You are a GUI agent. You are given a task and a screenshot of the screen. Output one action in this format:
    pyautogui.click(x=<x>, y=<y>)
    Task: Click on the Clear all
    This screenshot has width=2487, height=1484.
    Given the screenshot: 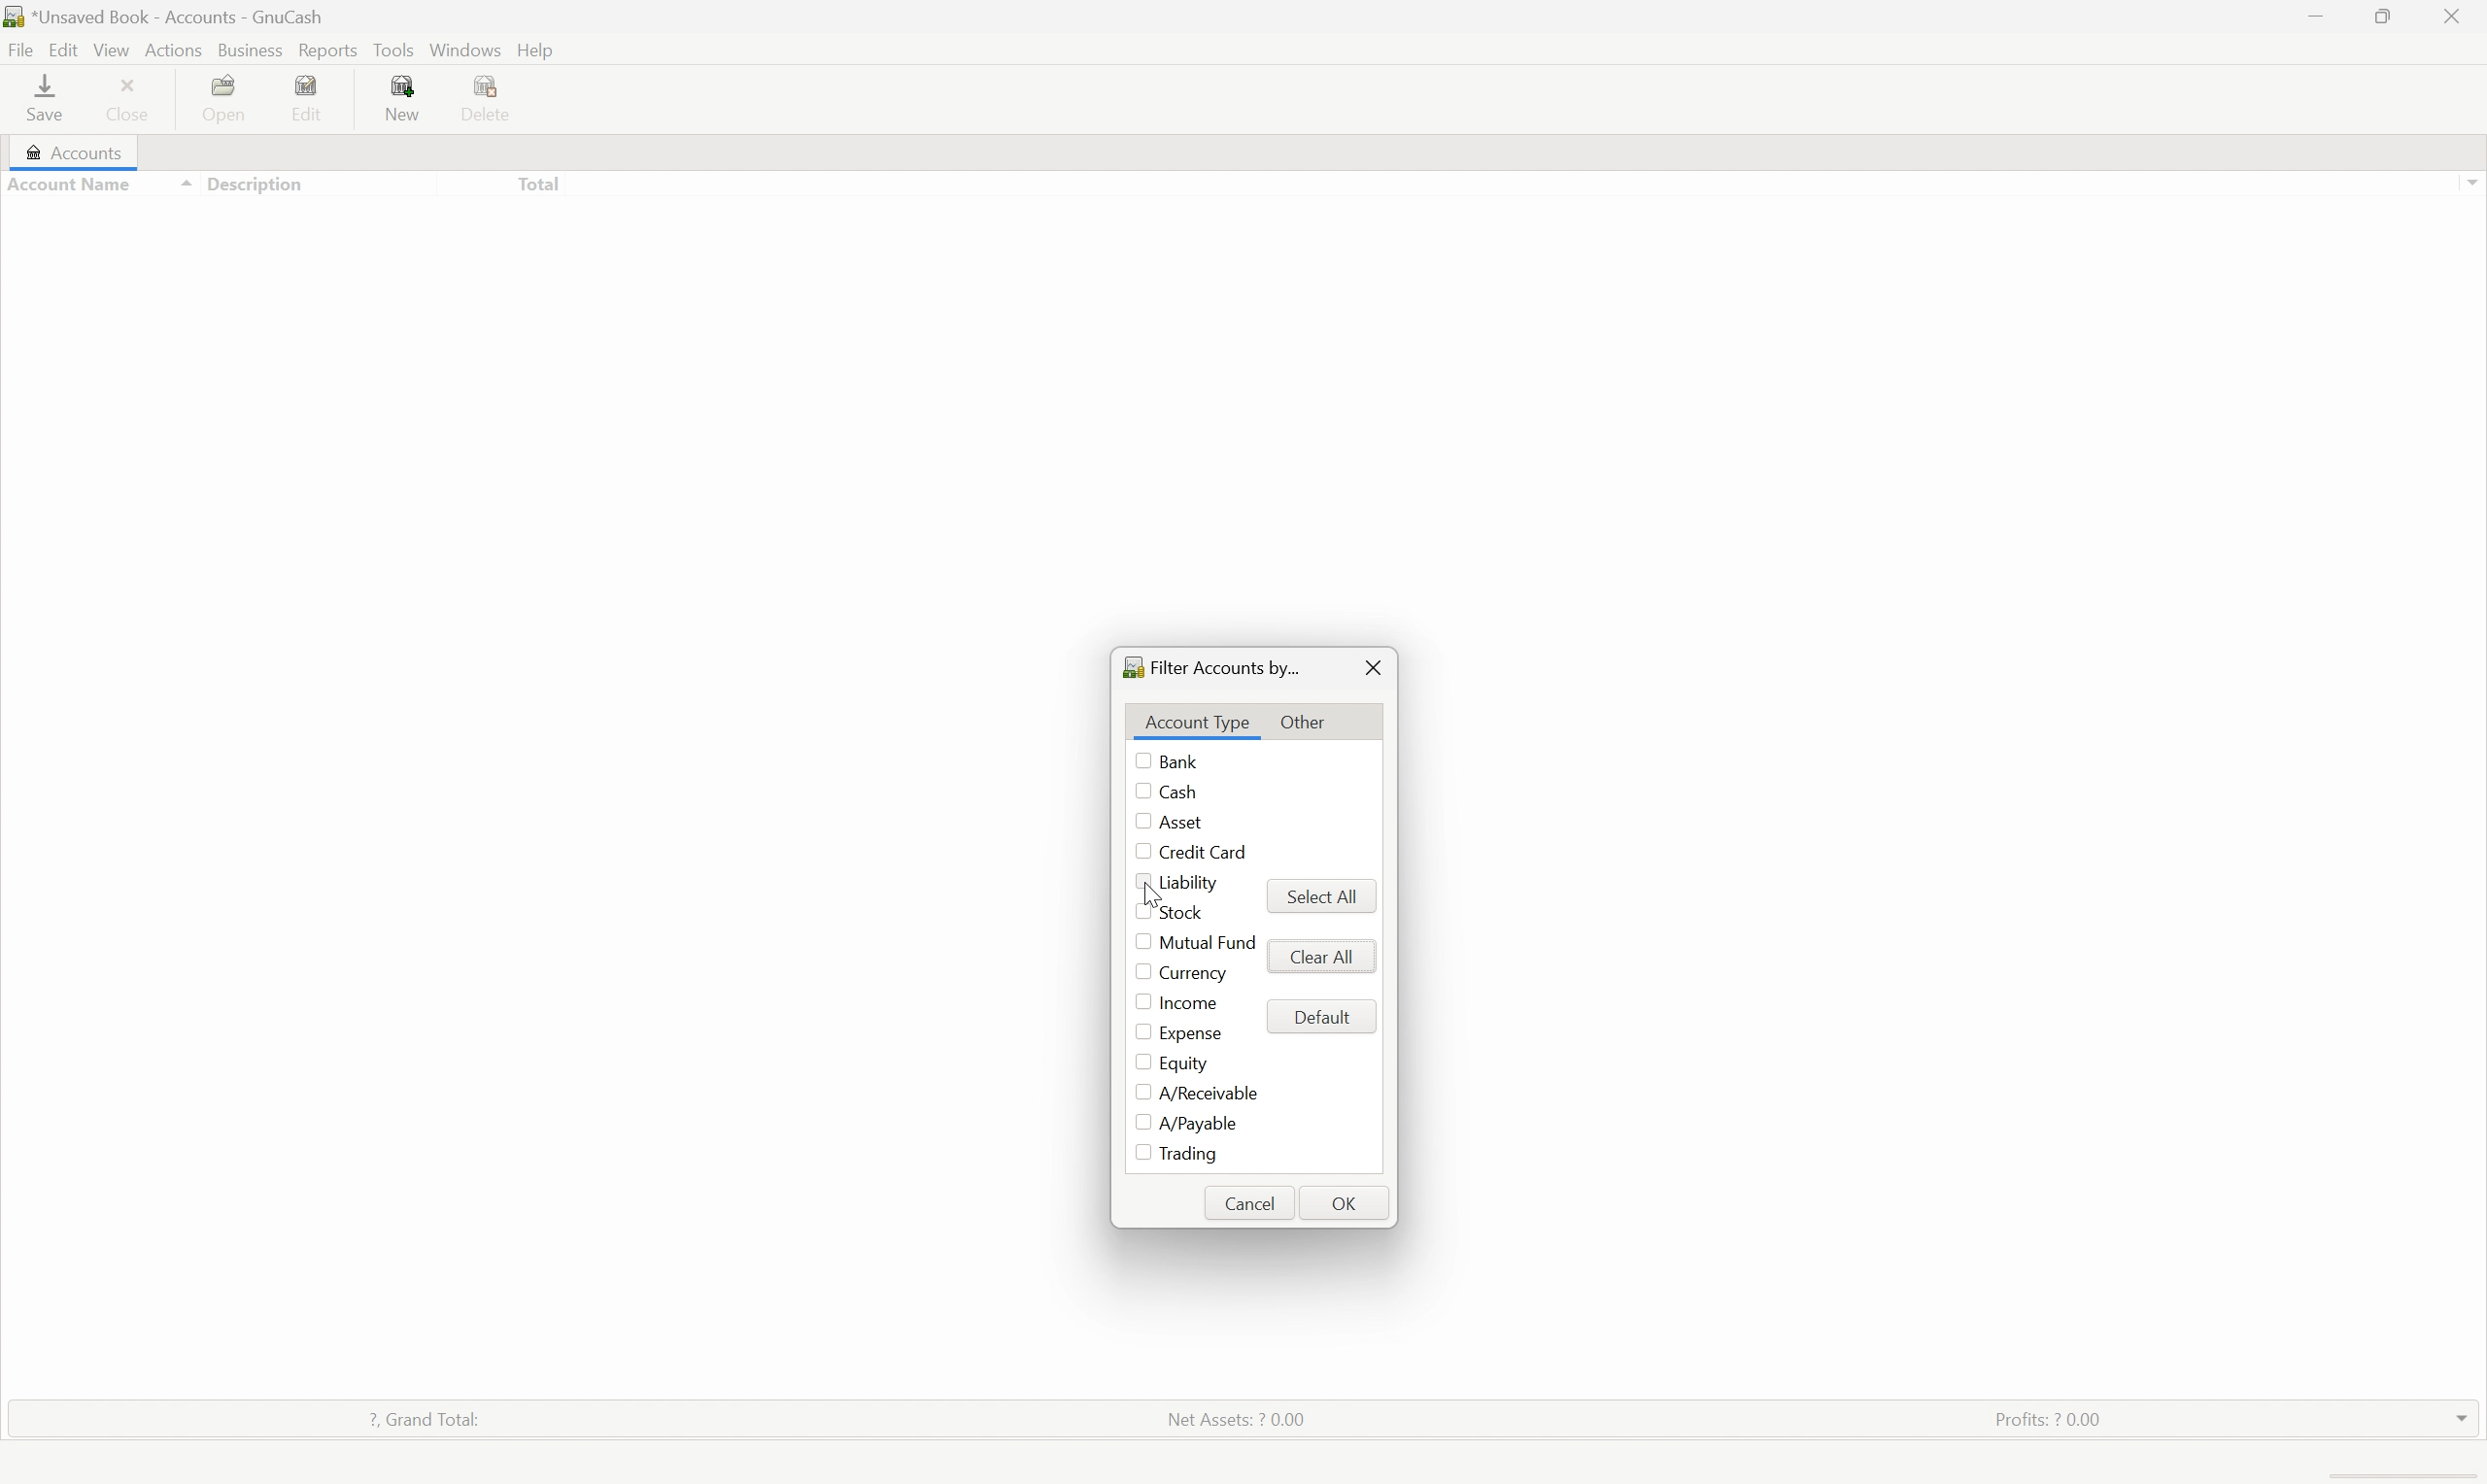 What is the action you would take?
    pyautogui.click(x=1320, y=955)
    